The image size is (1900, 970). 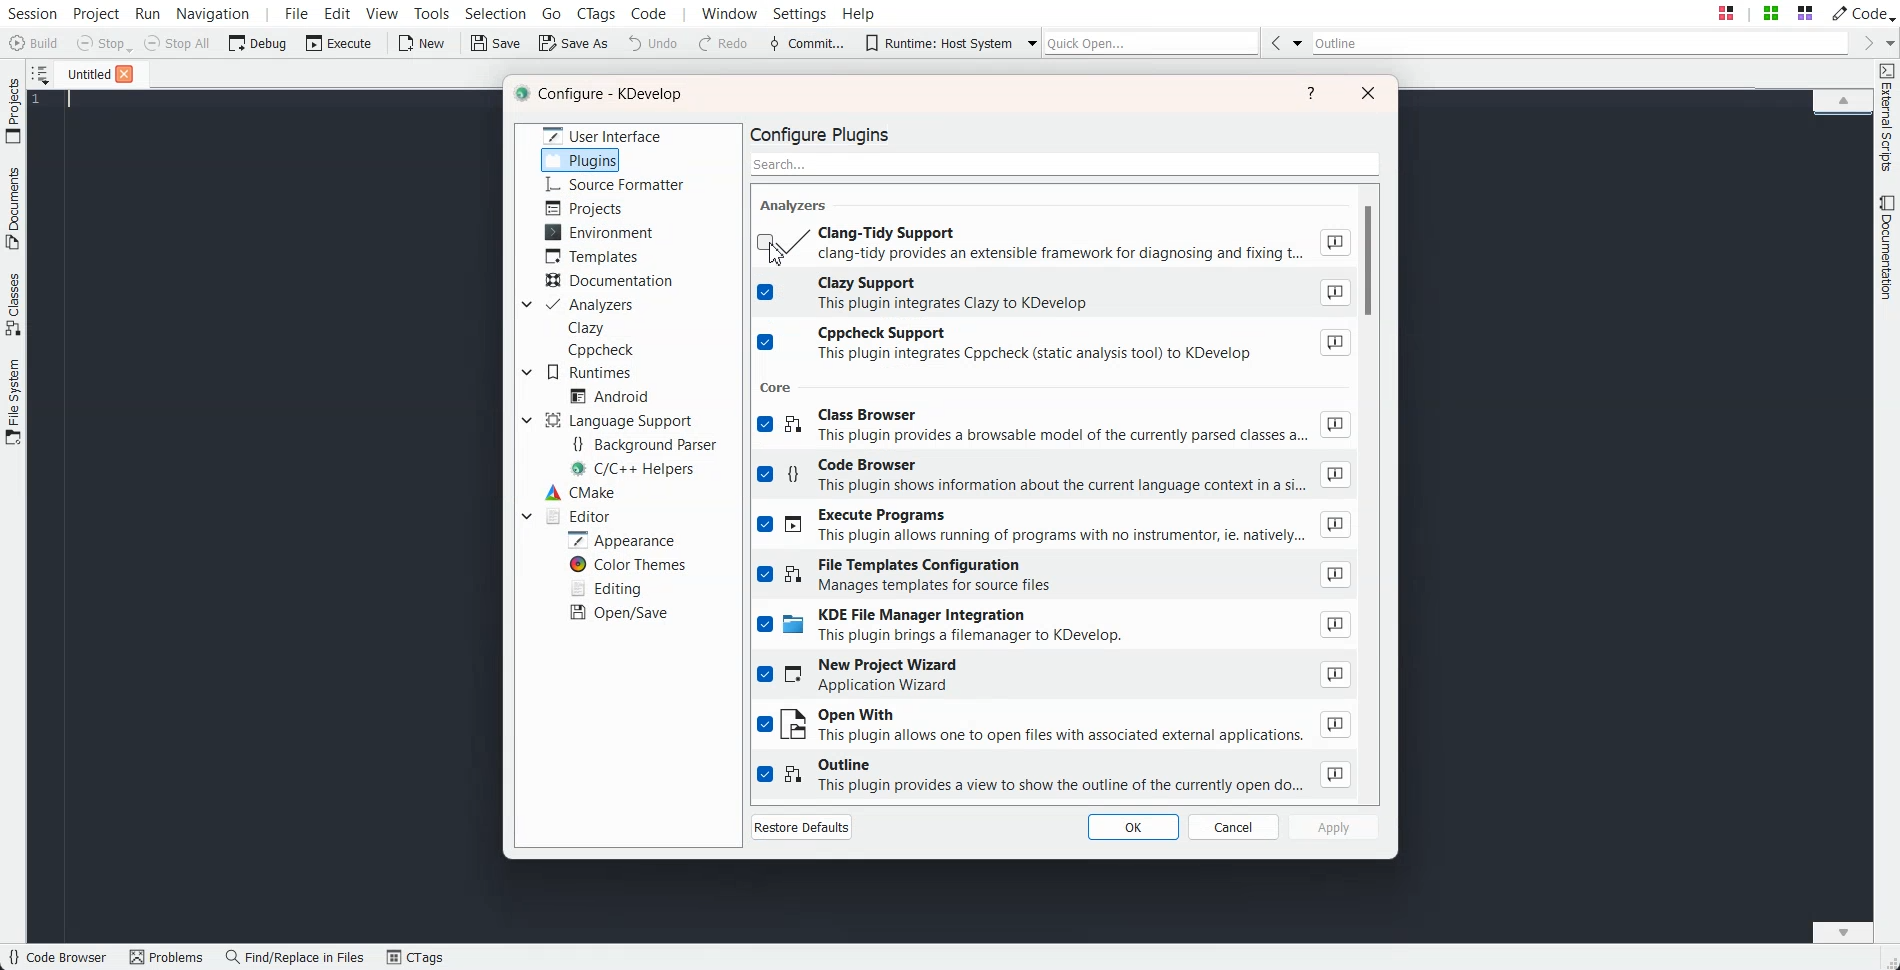 What do you see at coordinates (605, 587) in the screenshot?
I see `Editing` at bounding box center [605, 587].